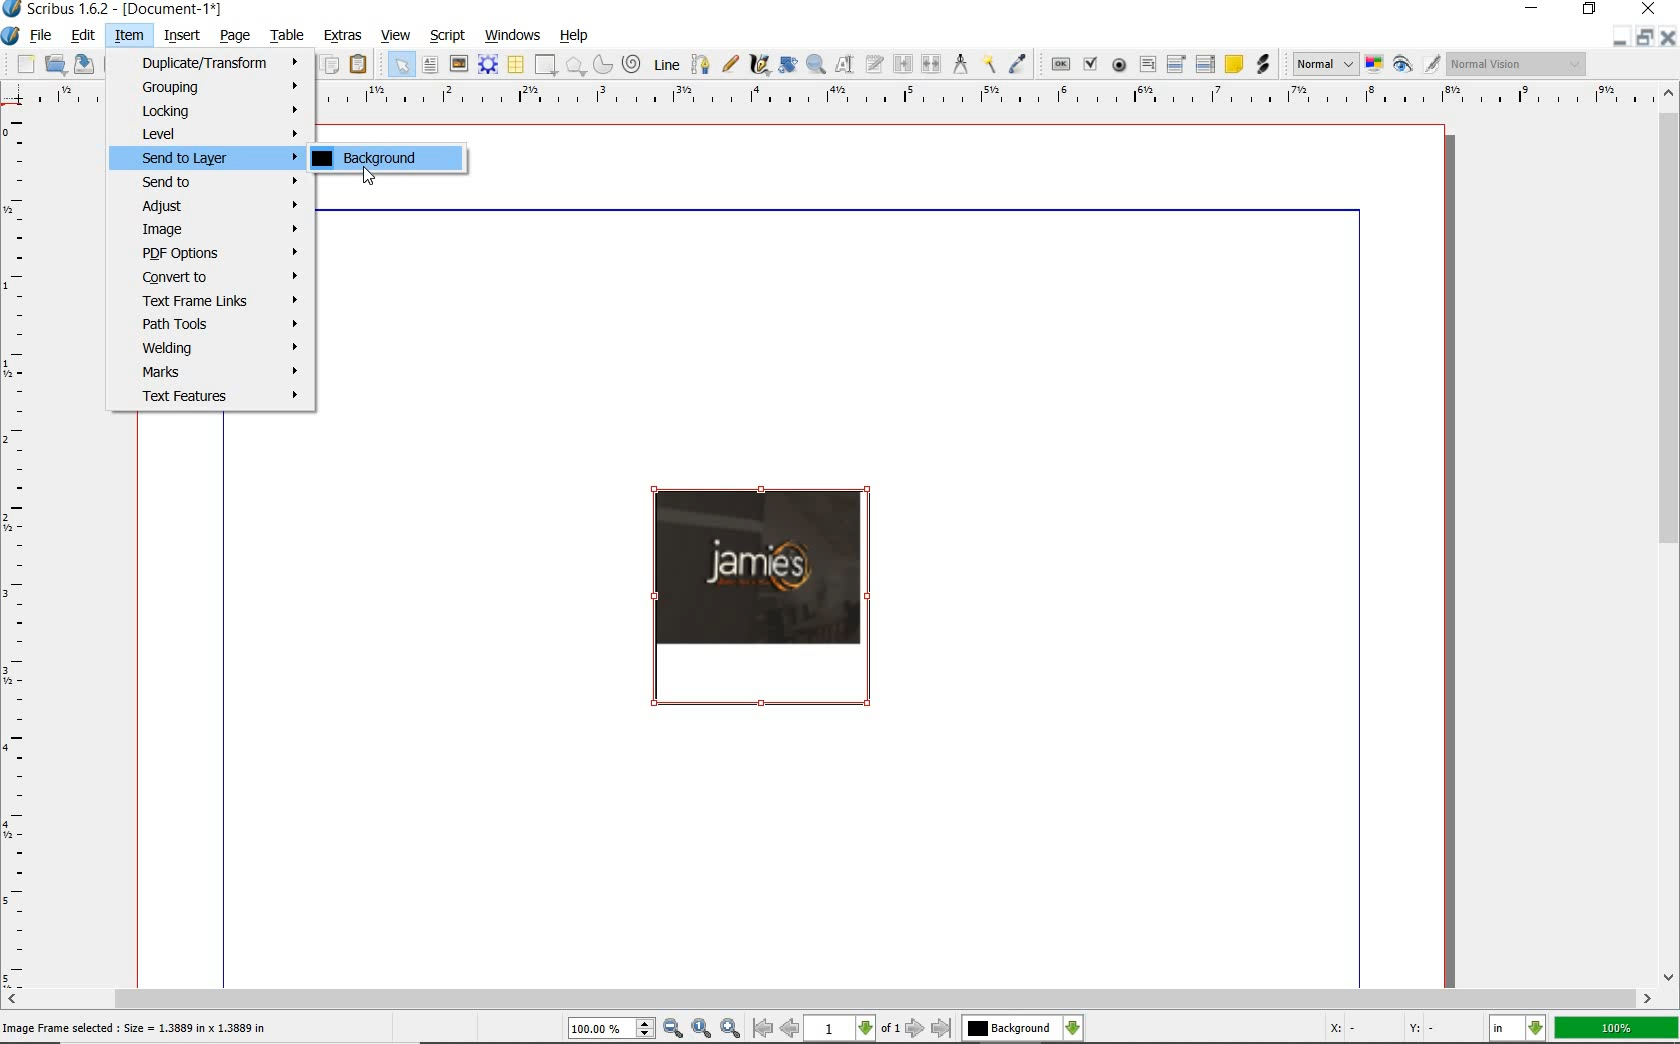 The image size is (1680, 1044). What do you see at coordinates (831, 998) in the screenshot?
I see `scrollbar` at bounding box center [831, 998].